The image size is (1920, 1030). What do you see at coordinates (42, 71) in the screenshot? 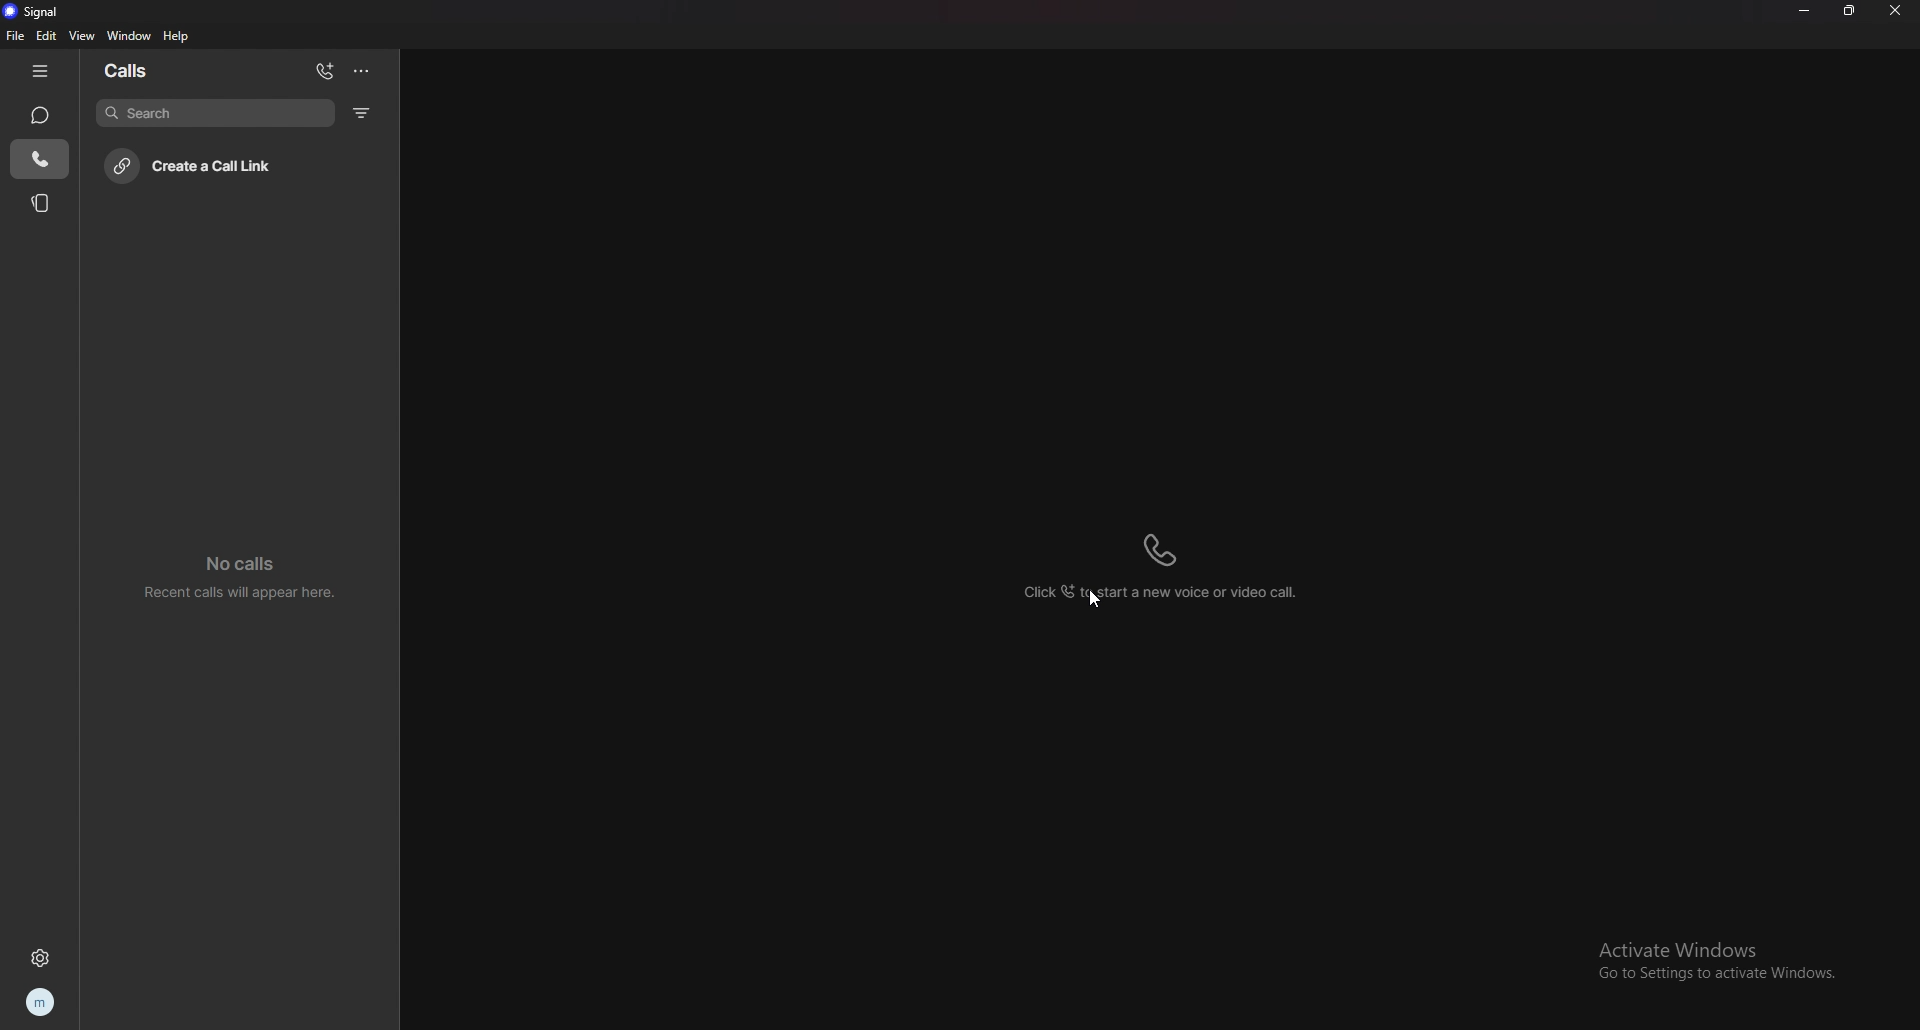
I see `hide tab` at bounding box center [42, 71].